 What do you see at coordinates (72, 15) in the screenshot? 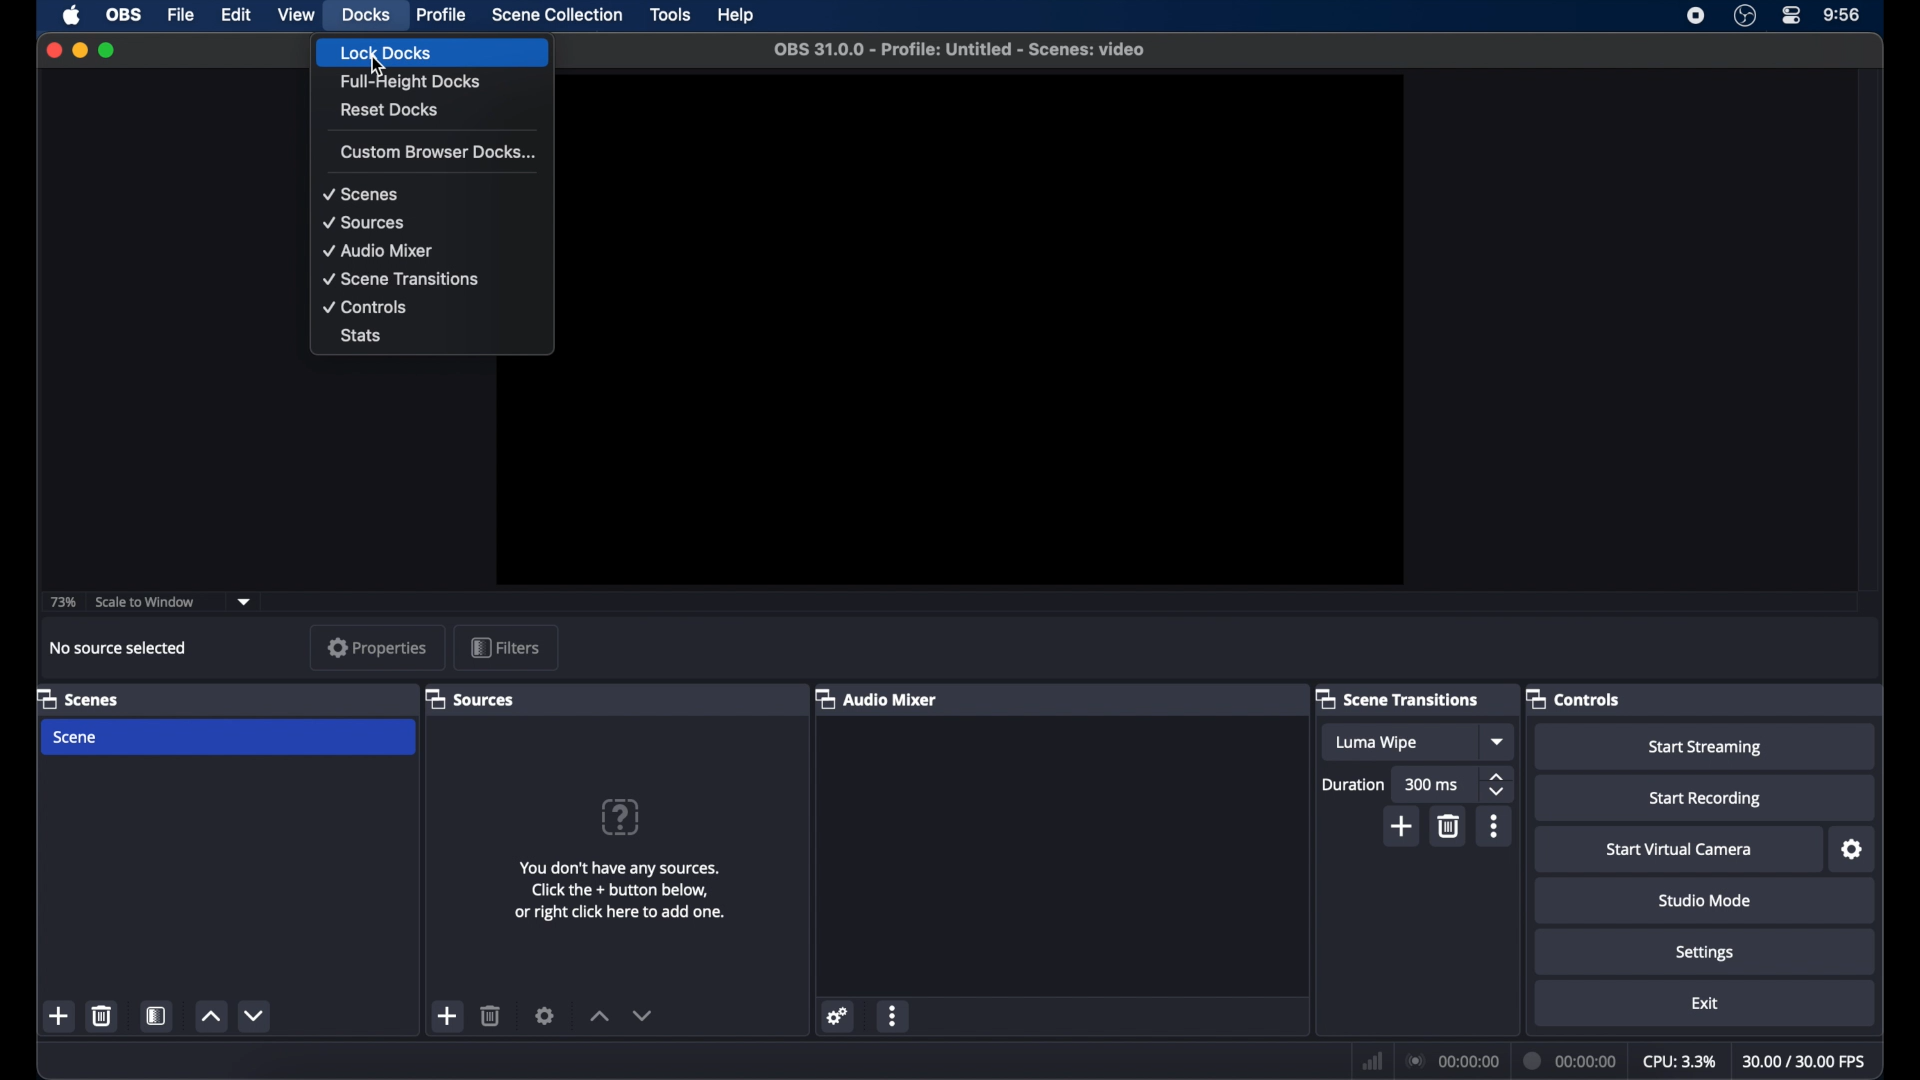
I see `apple icon` at bounding box center [72, 15].